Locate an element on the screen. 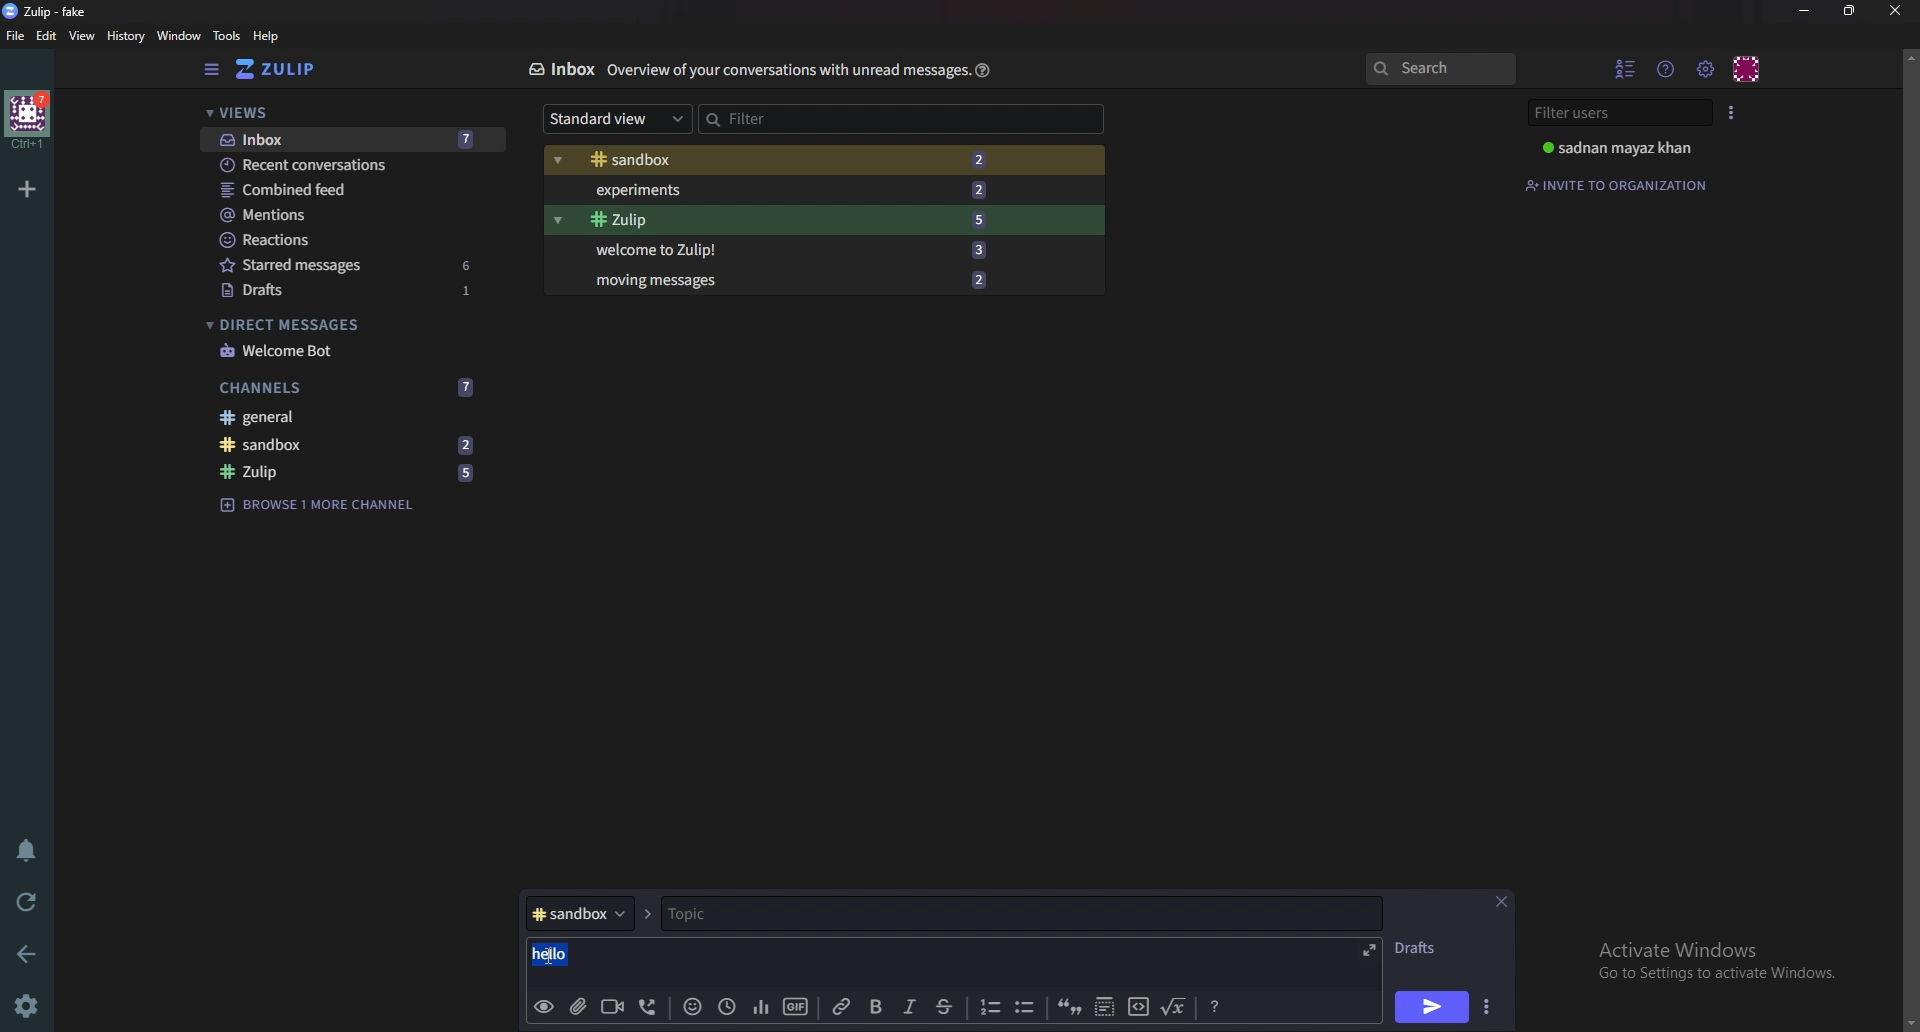 The height and width of the screenshot is (1032, 1920). Main menu is located at coordinates (1707, 67).